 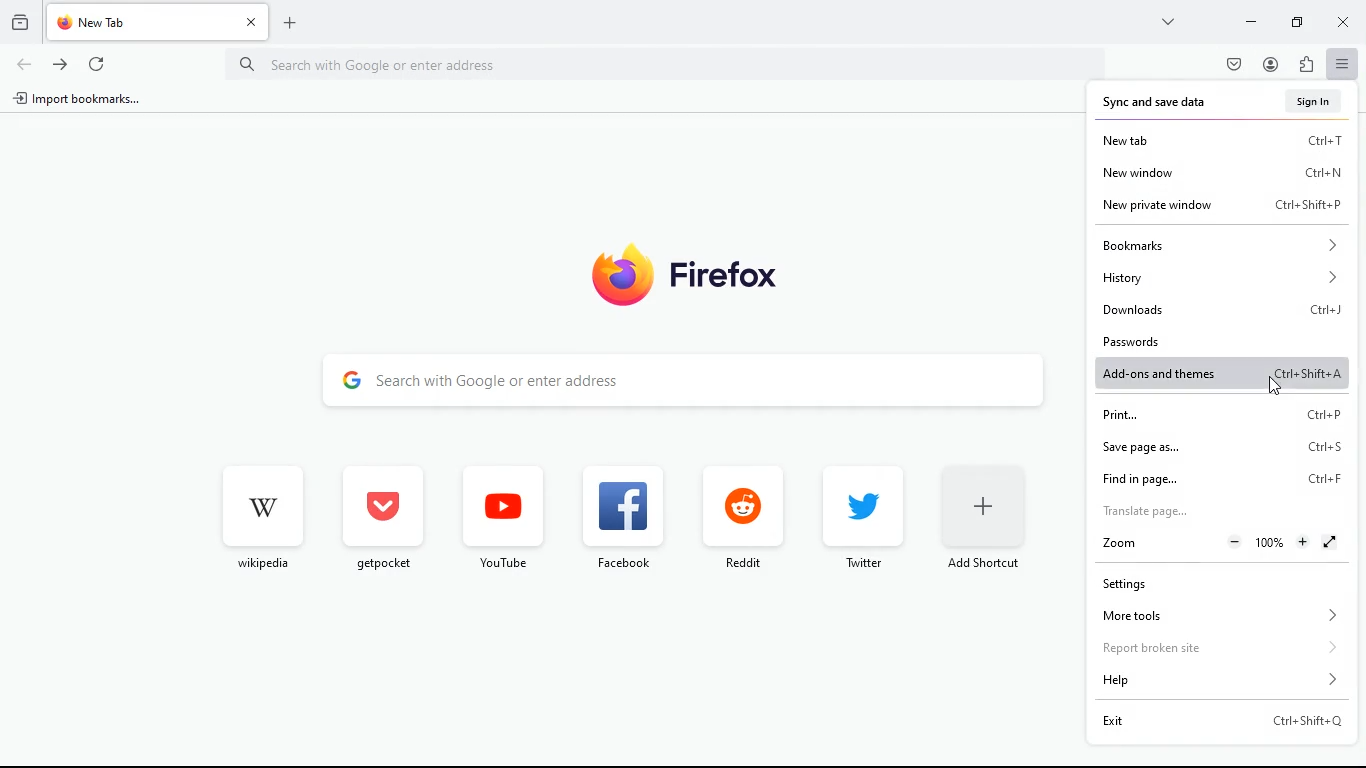 I want to click on close, so click(x=1346, y=20).